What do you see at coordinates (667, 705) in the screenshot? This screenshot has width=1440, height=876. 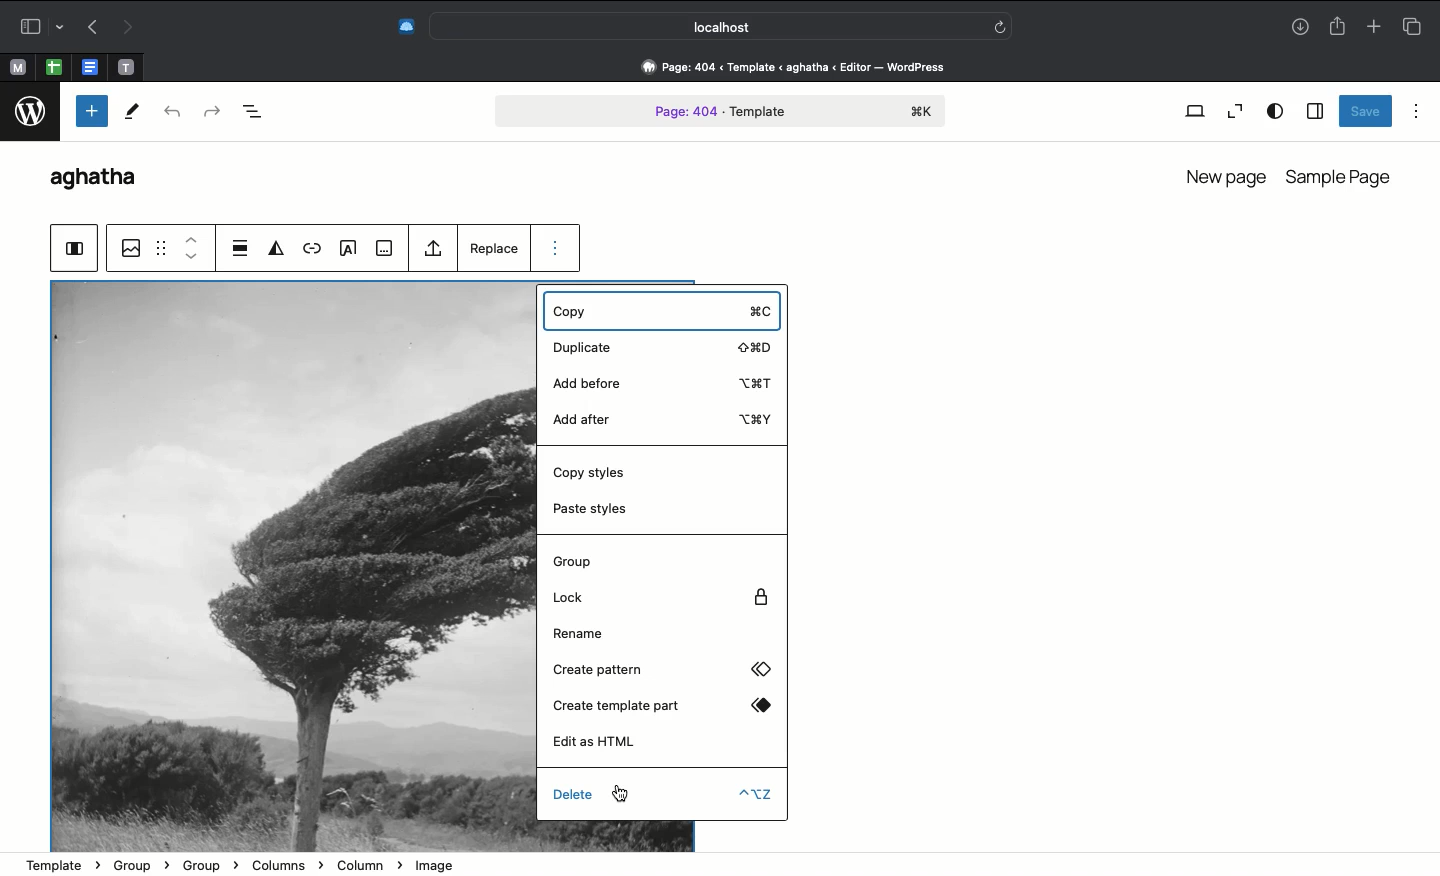 I see `Create template part` at bounding box center [667, 705].